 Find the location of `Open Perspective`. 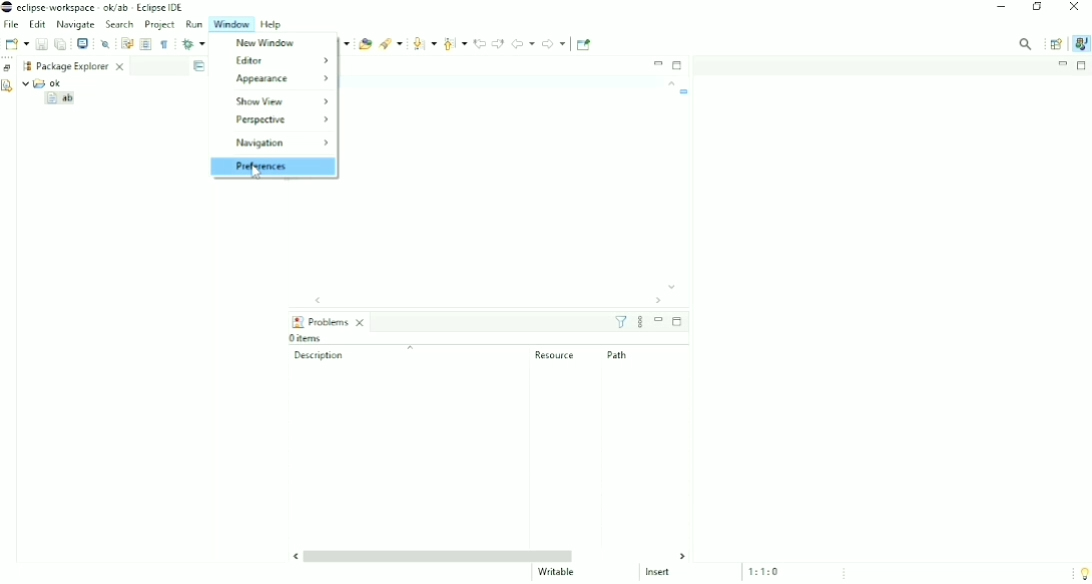

Open Perspective is located at coordinates (1055, 44).